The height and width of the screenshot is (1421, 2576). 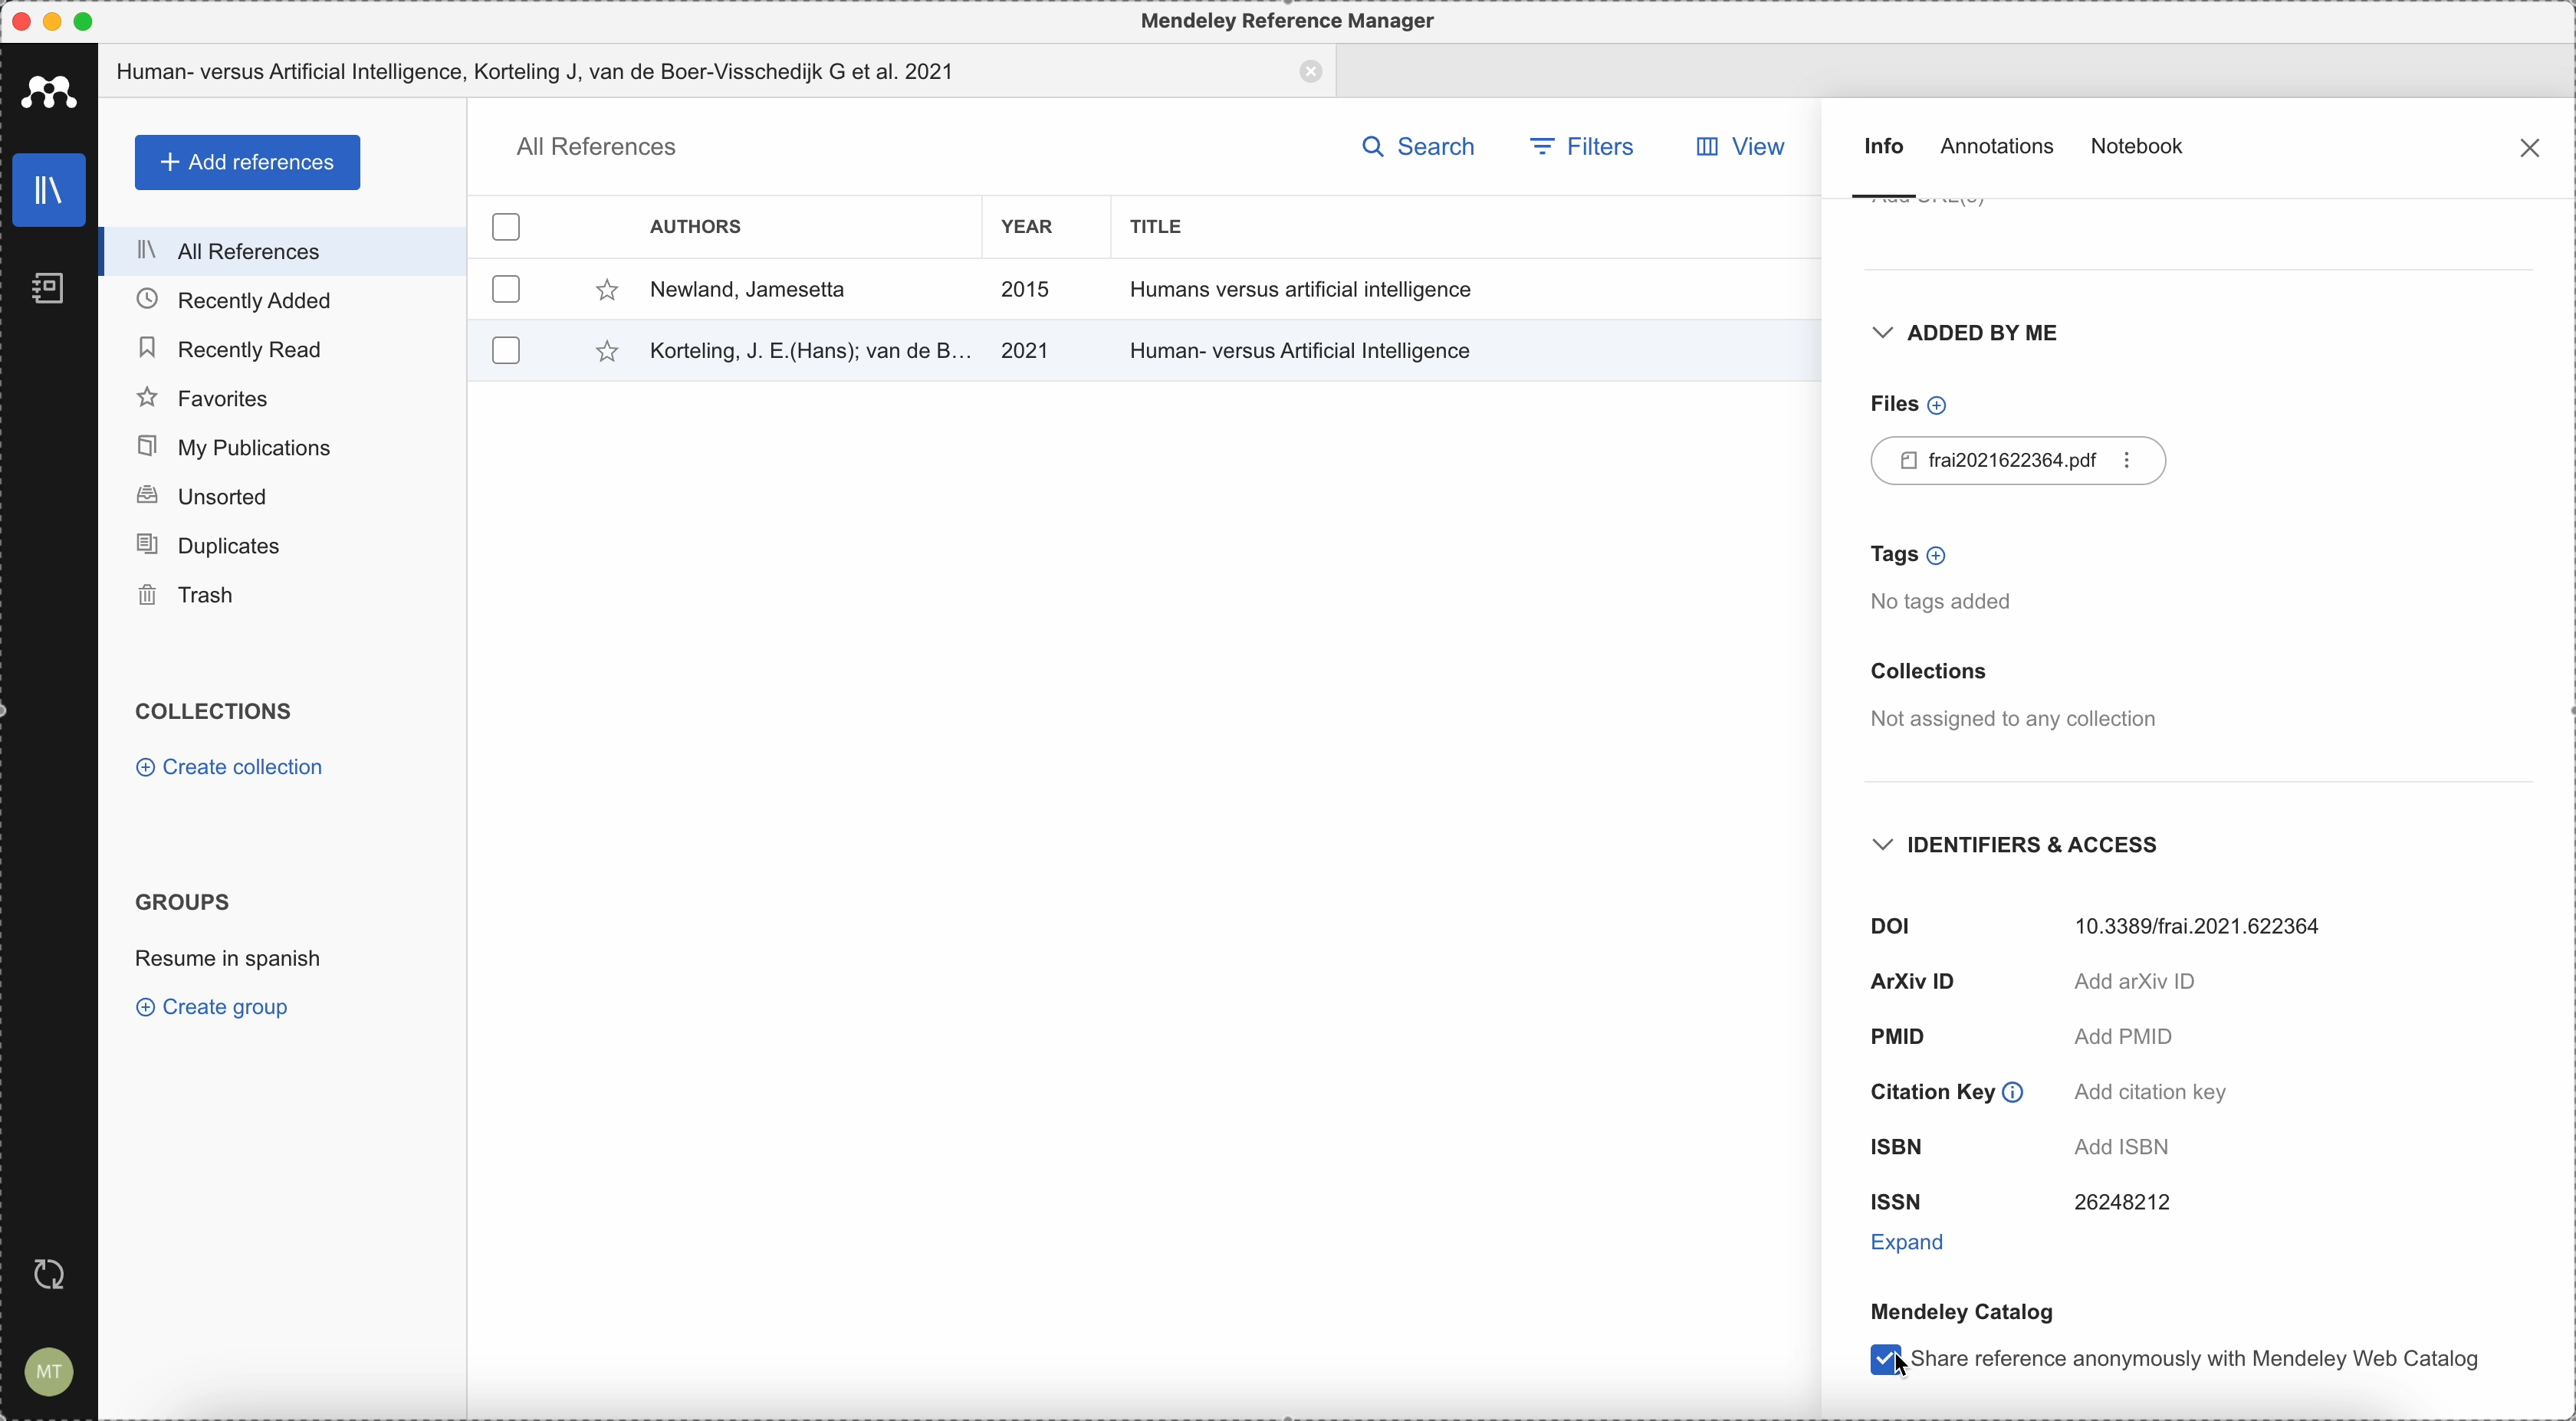 What do you see at coordinates (50, 1370) in the screenshot?
I see `account setting` at bounding box center [50, 1370].